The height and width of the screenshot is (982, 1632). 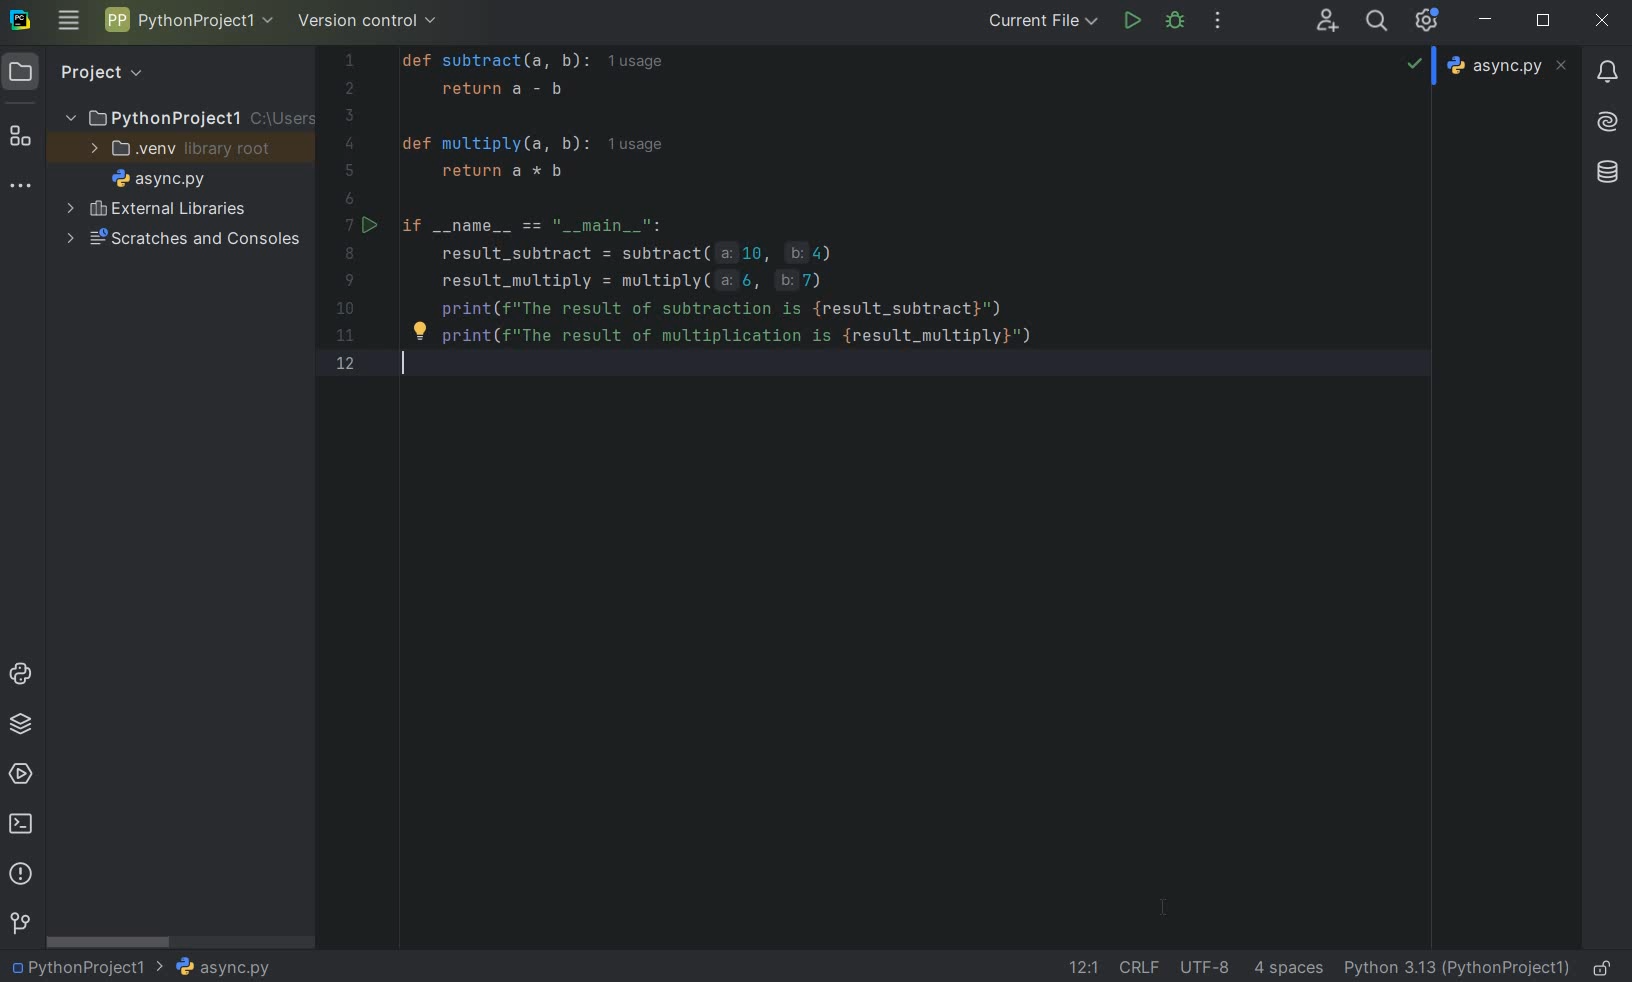 I want to click on system logo, so click(x=19, y=18).